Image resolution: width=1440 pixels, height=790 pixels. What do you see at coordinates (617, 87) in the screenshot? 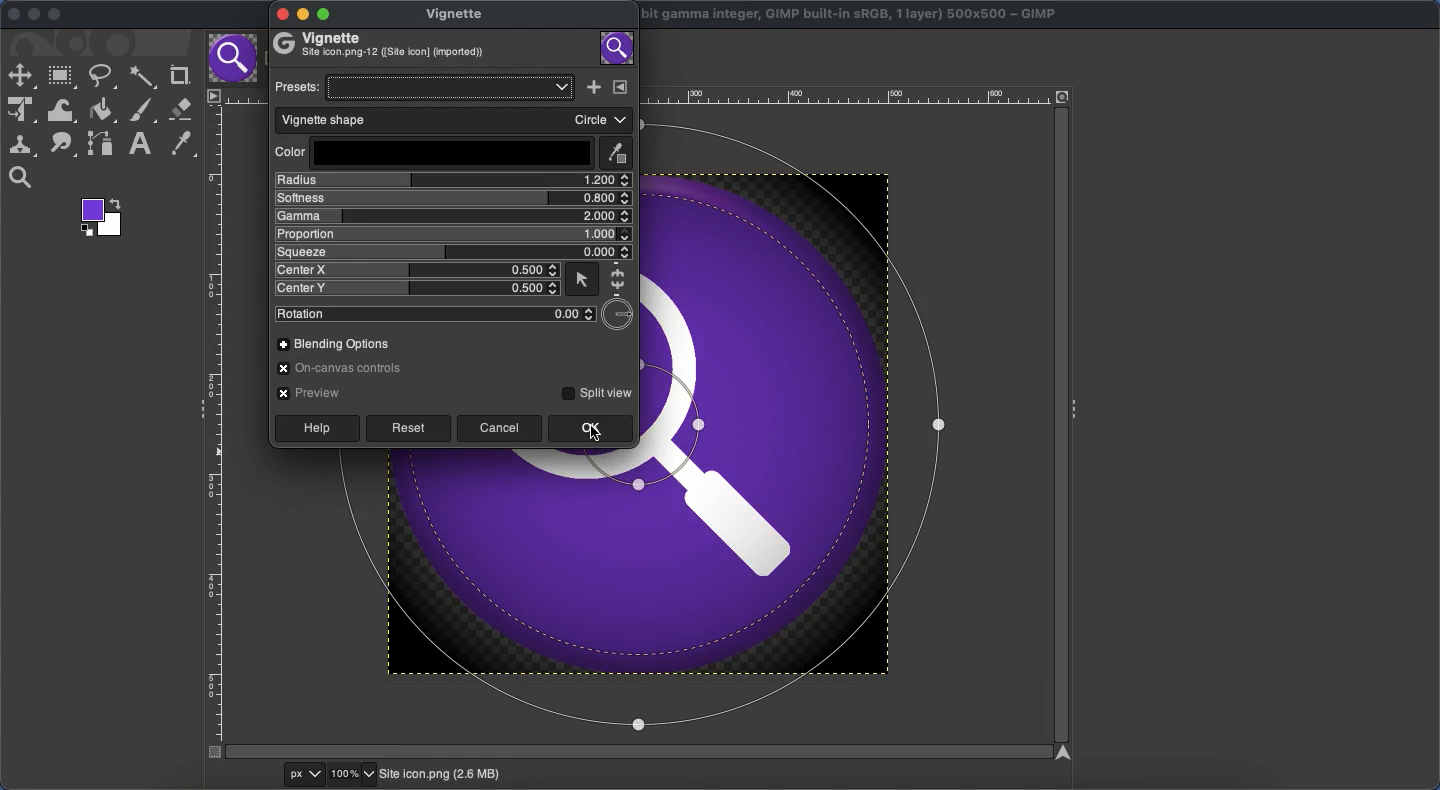
I see `Menu` at bounding box center [617, 87].